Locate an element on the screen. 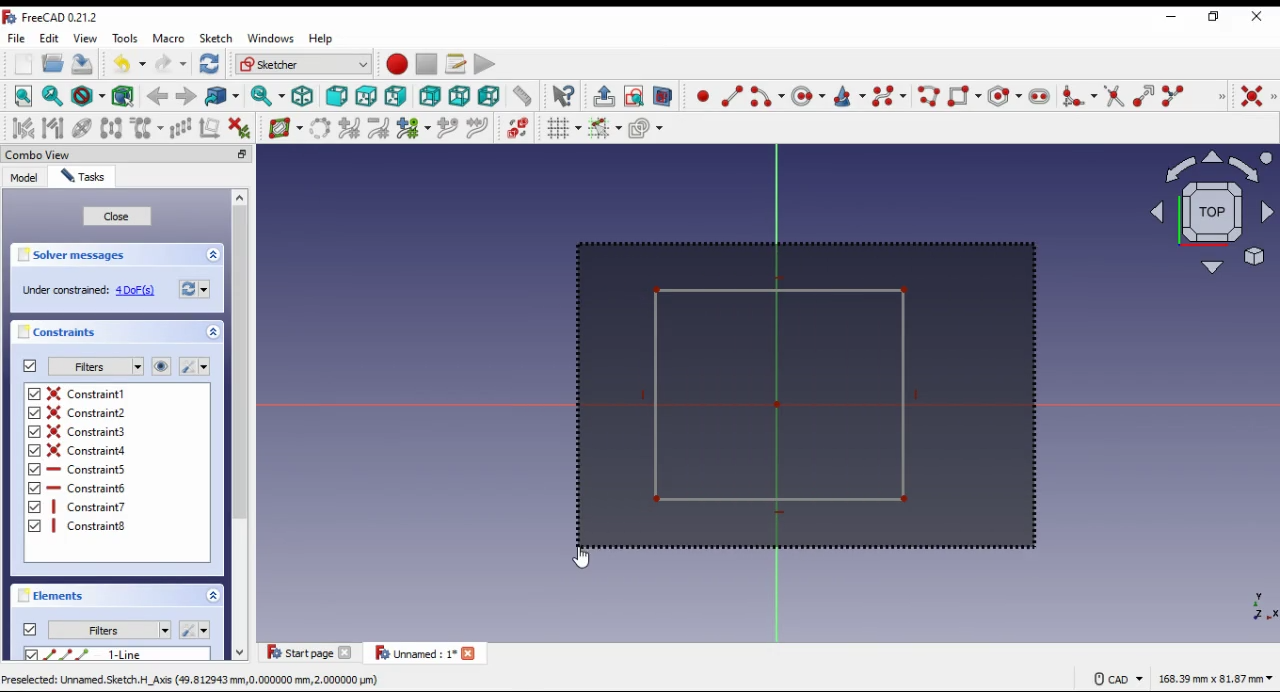  settings is located at coordinates (194, 628).